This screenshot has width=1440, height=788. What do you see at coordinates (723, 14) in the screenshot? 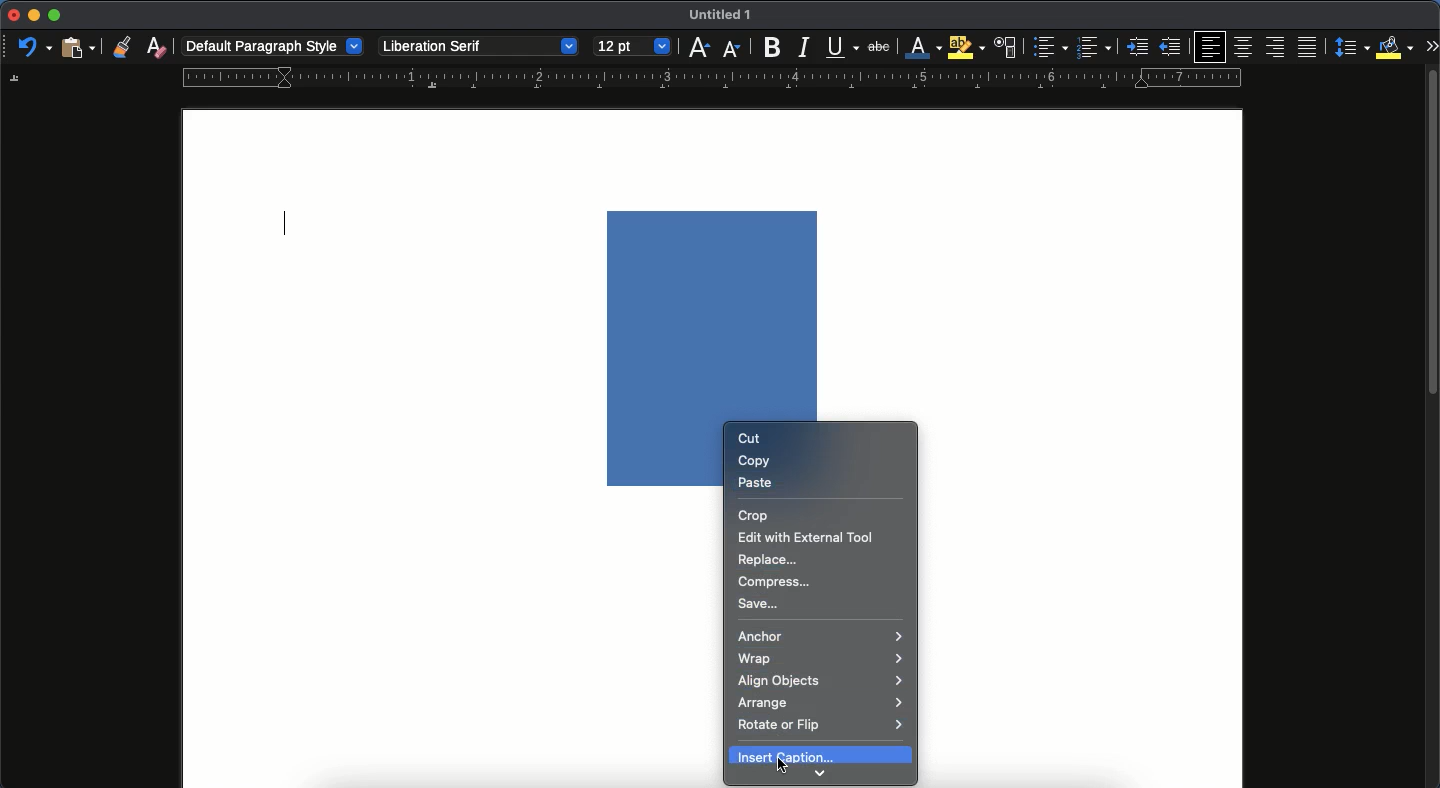
I see `Untiled 1 - name` at bounding box center [723, 14].